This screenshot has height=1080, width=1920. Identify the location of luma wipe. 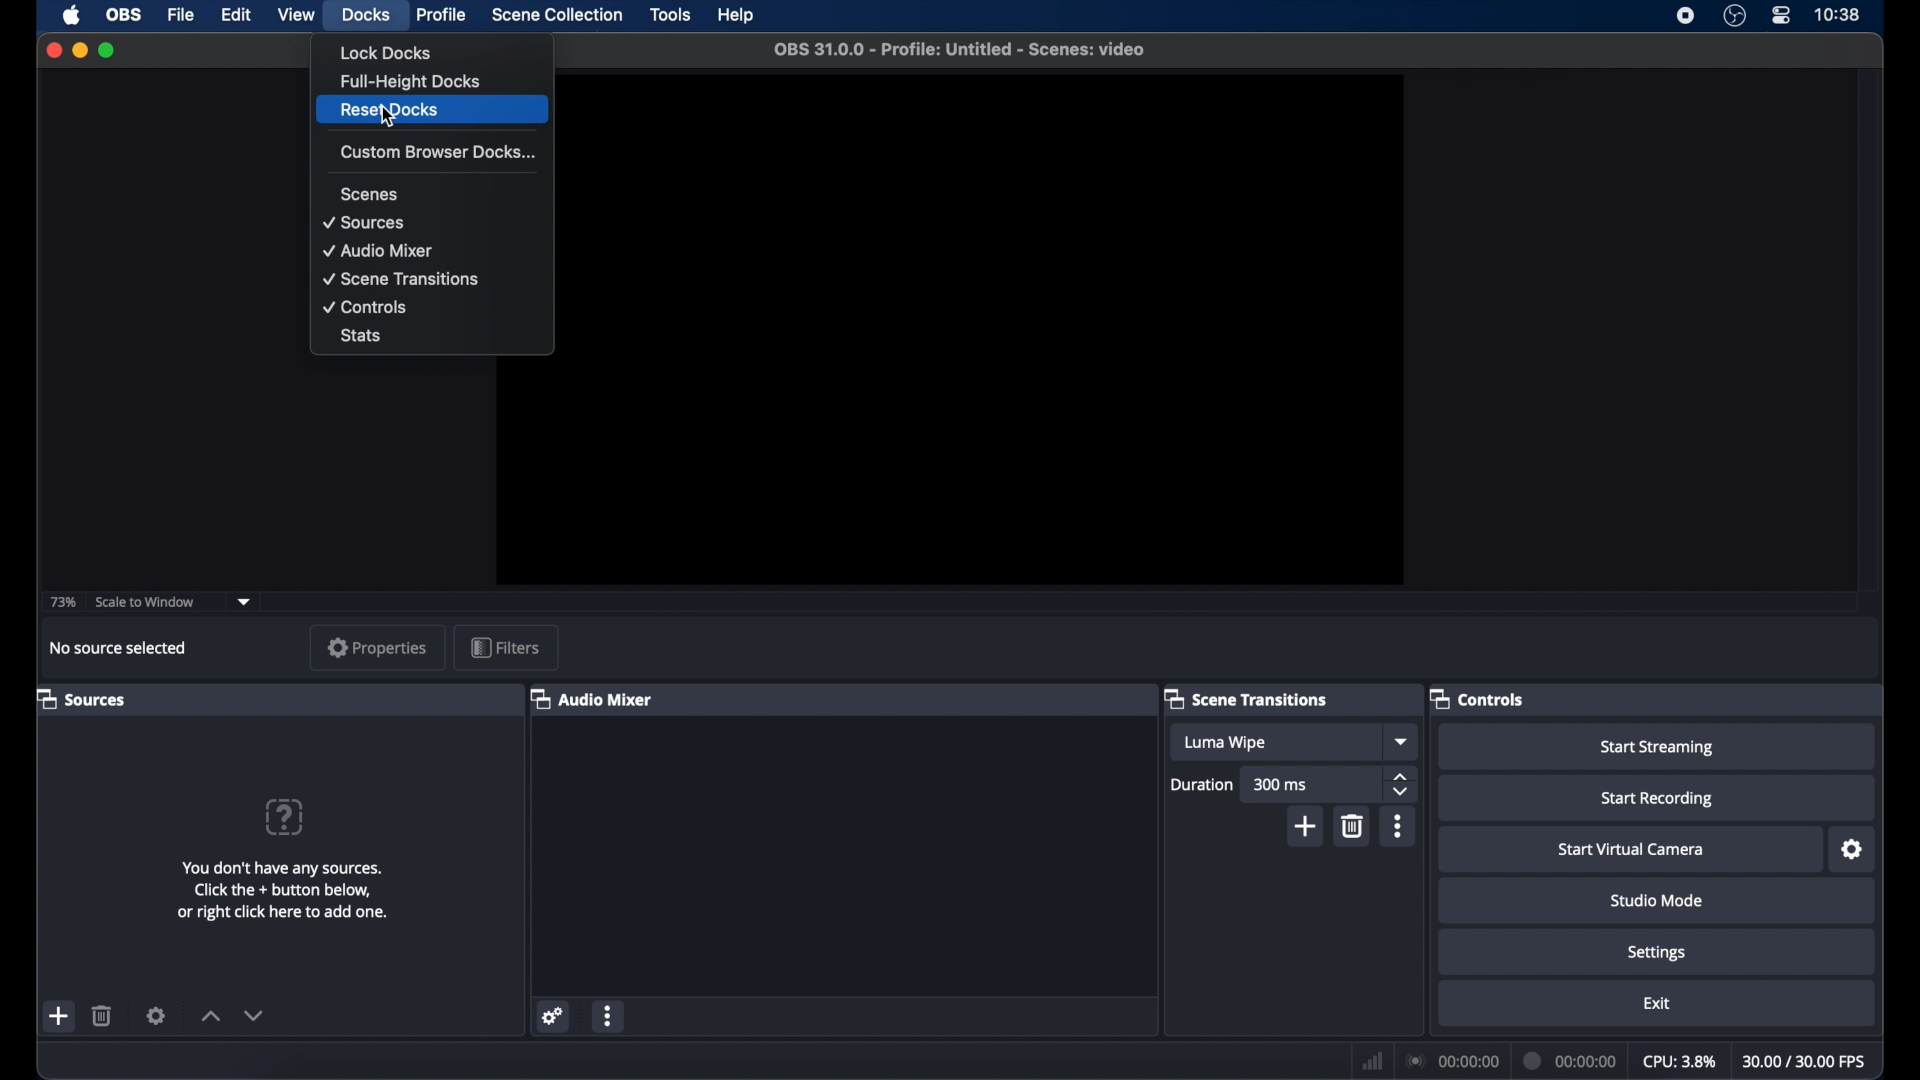
(1226, 742).